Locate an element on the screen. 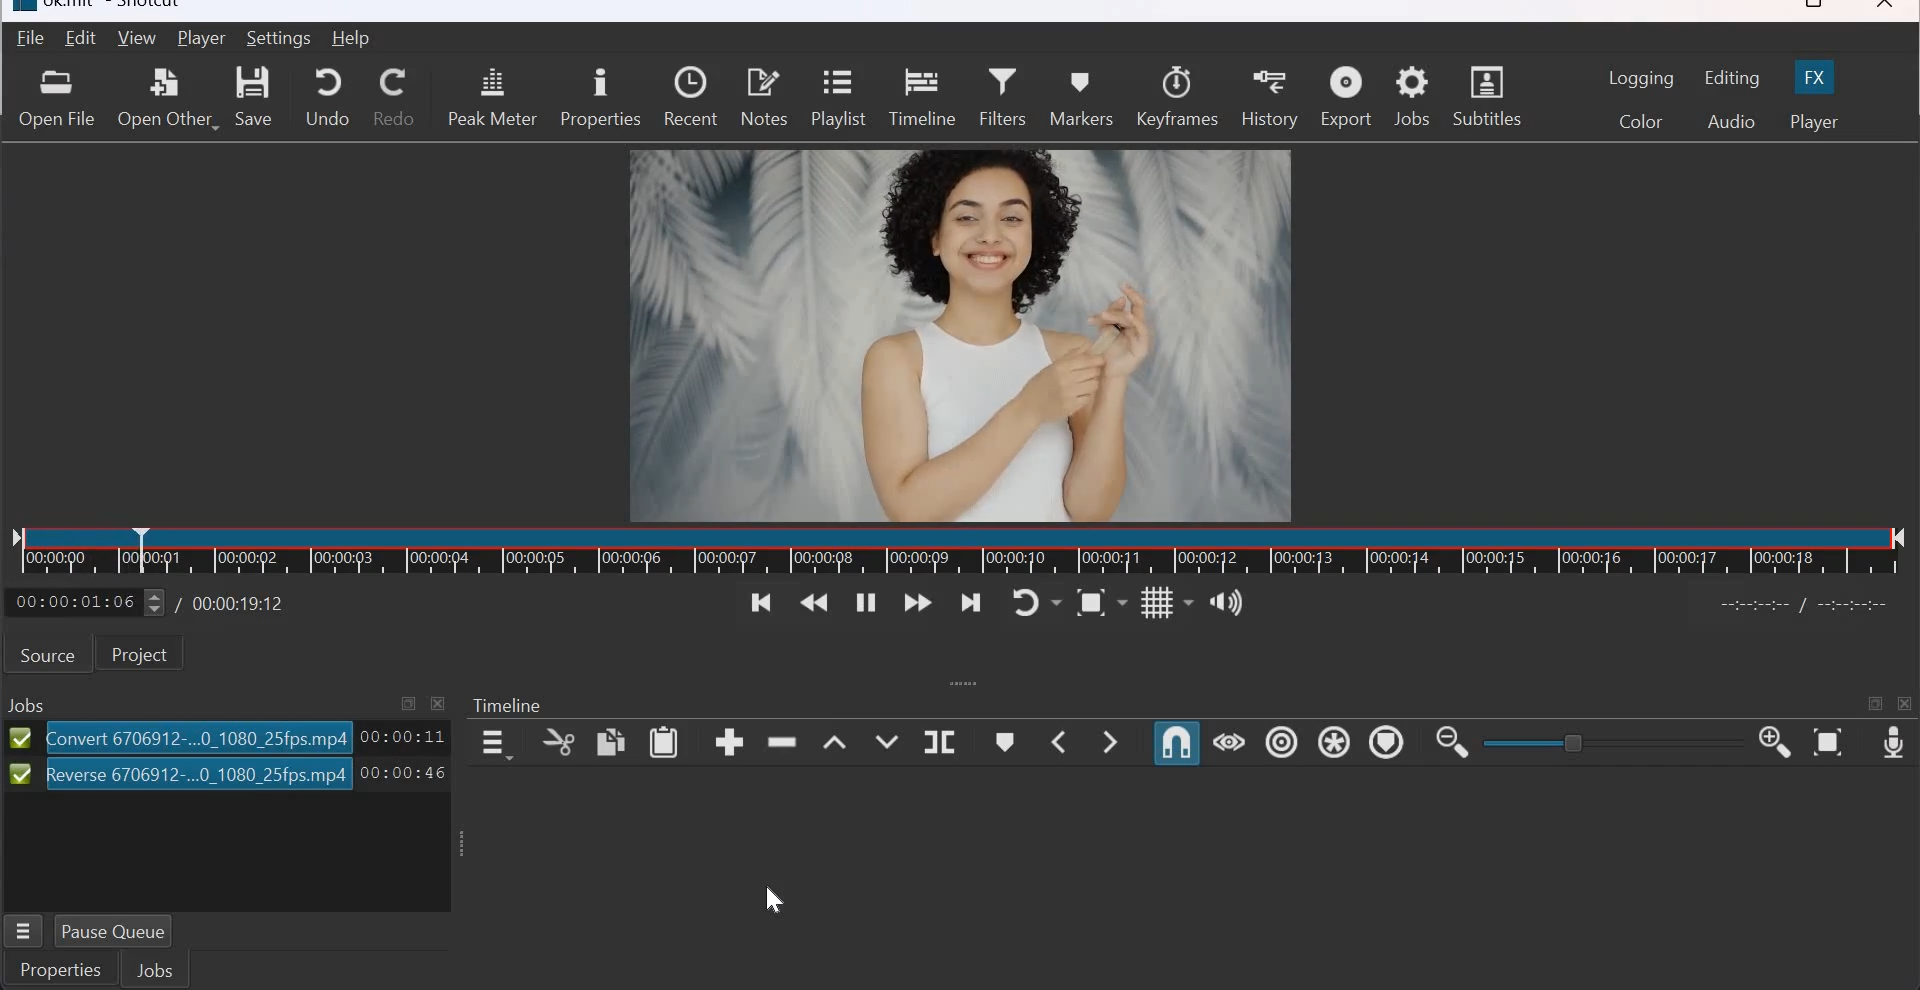 Image resolution: width=1920 pixels, height=990 pixels. Convert 6706912-...0_1080_25fps.mp4 is located at coordinates (198, 735).